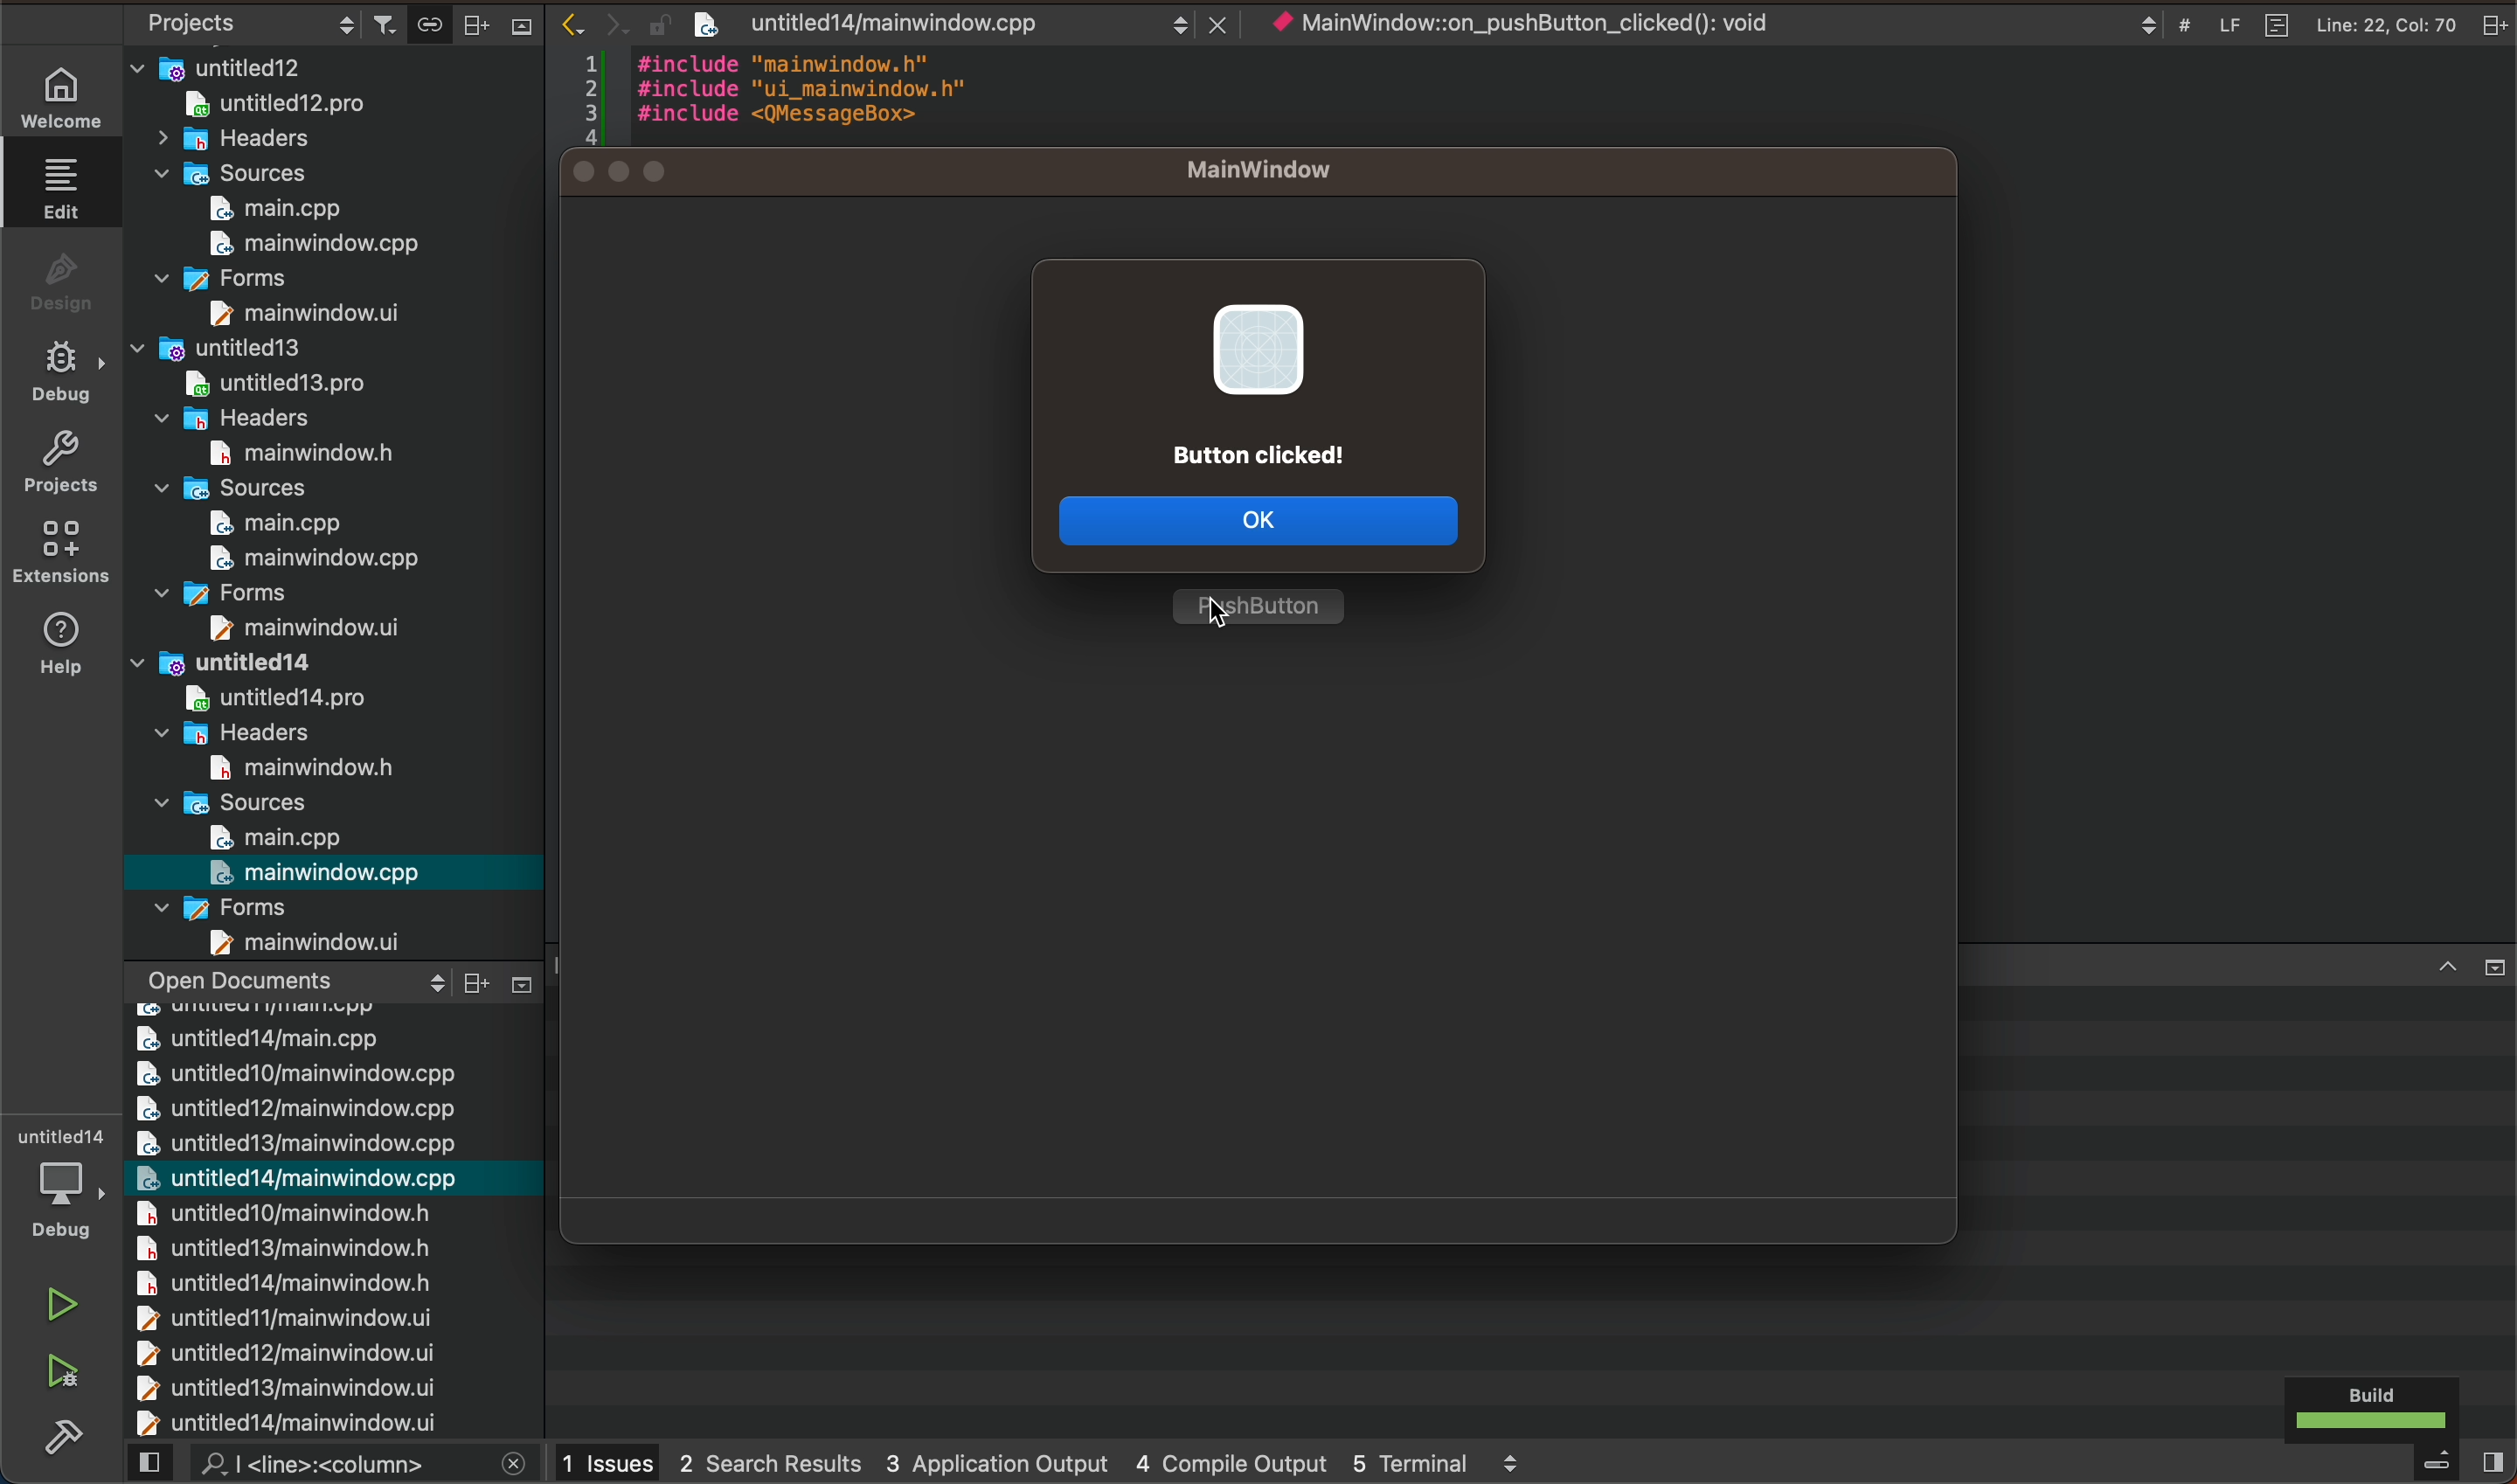  I want to click on untitled12, so click(335, 64).